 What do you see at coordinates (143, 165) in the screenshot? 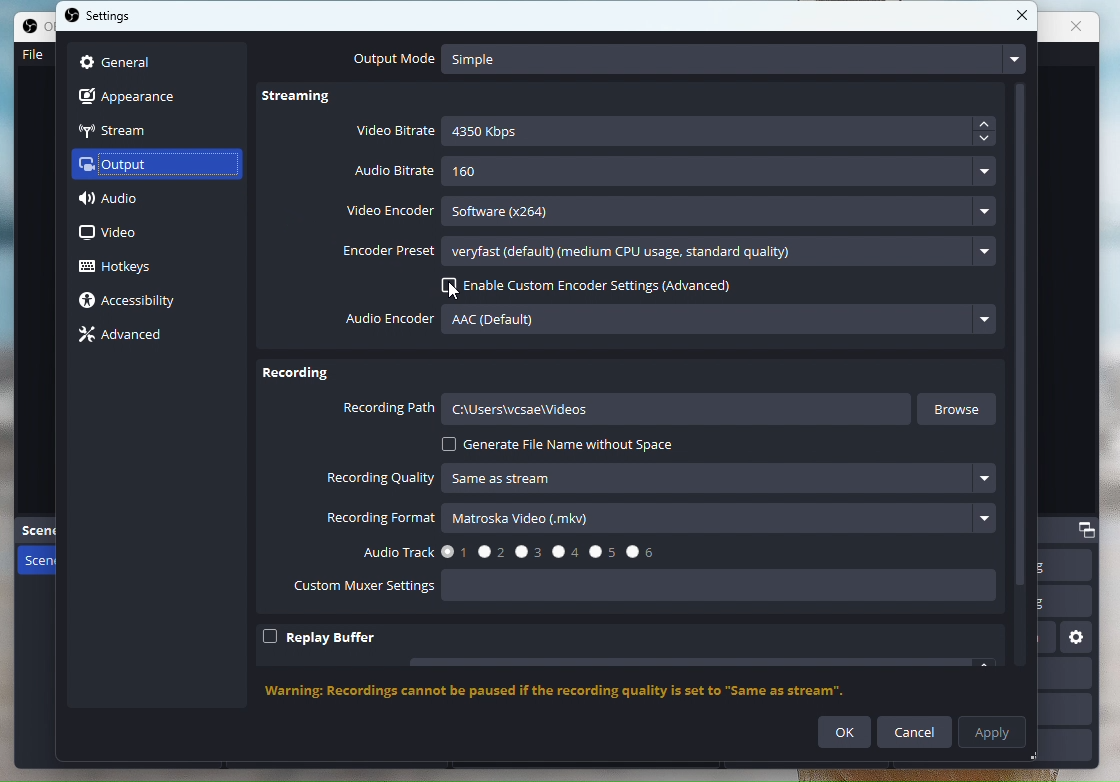
I see `Output` at bounding box center [143, 165].